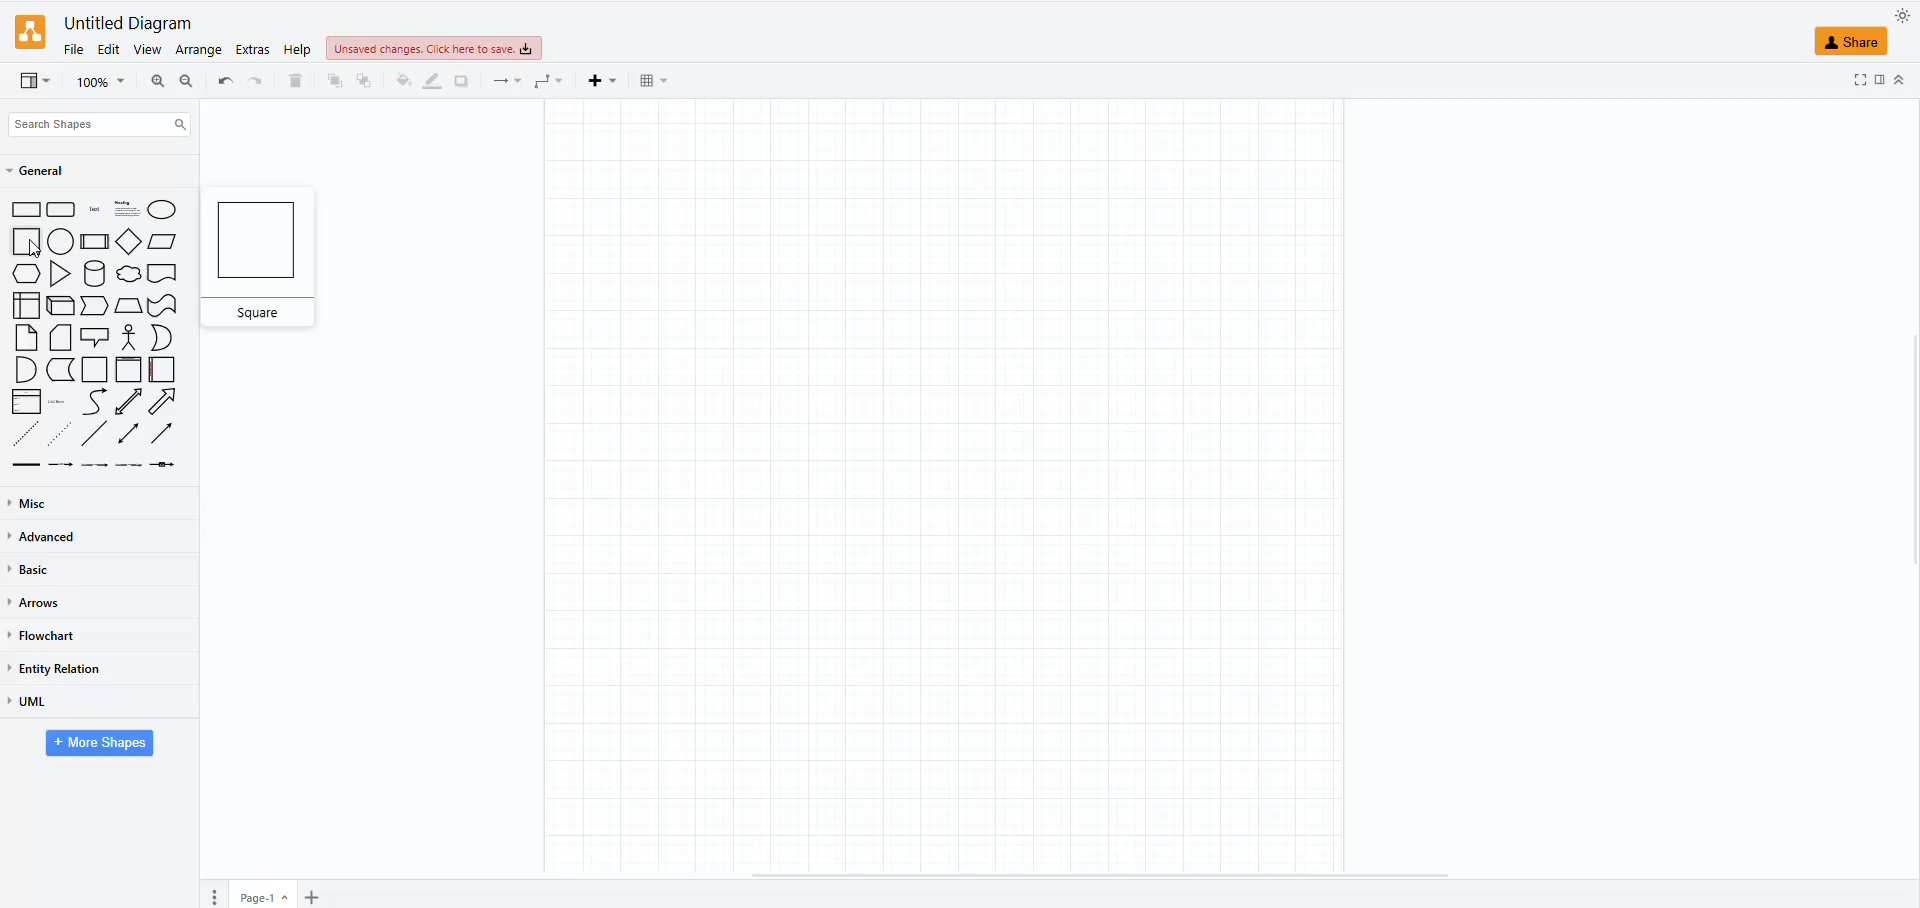  Describe the element at coordinates (1860, 84) in the screenshot. I see `forma` at that location.